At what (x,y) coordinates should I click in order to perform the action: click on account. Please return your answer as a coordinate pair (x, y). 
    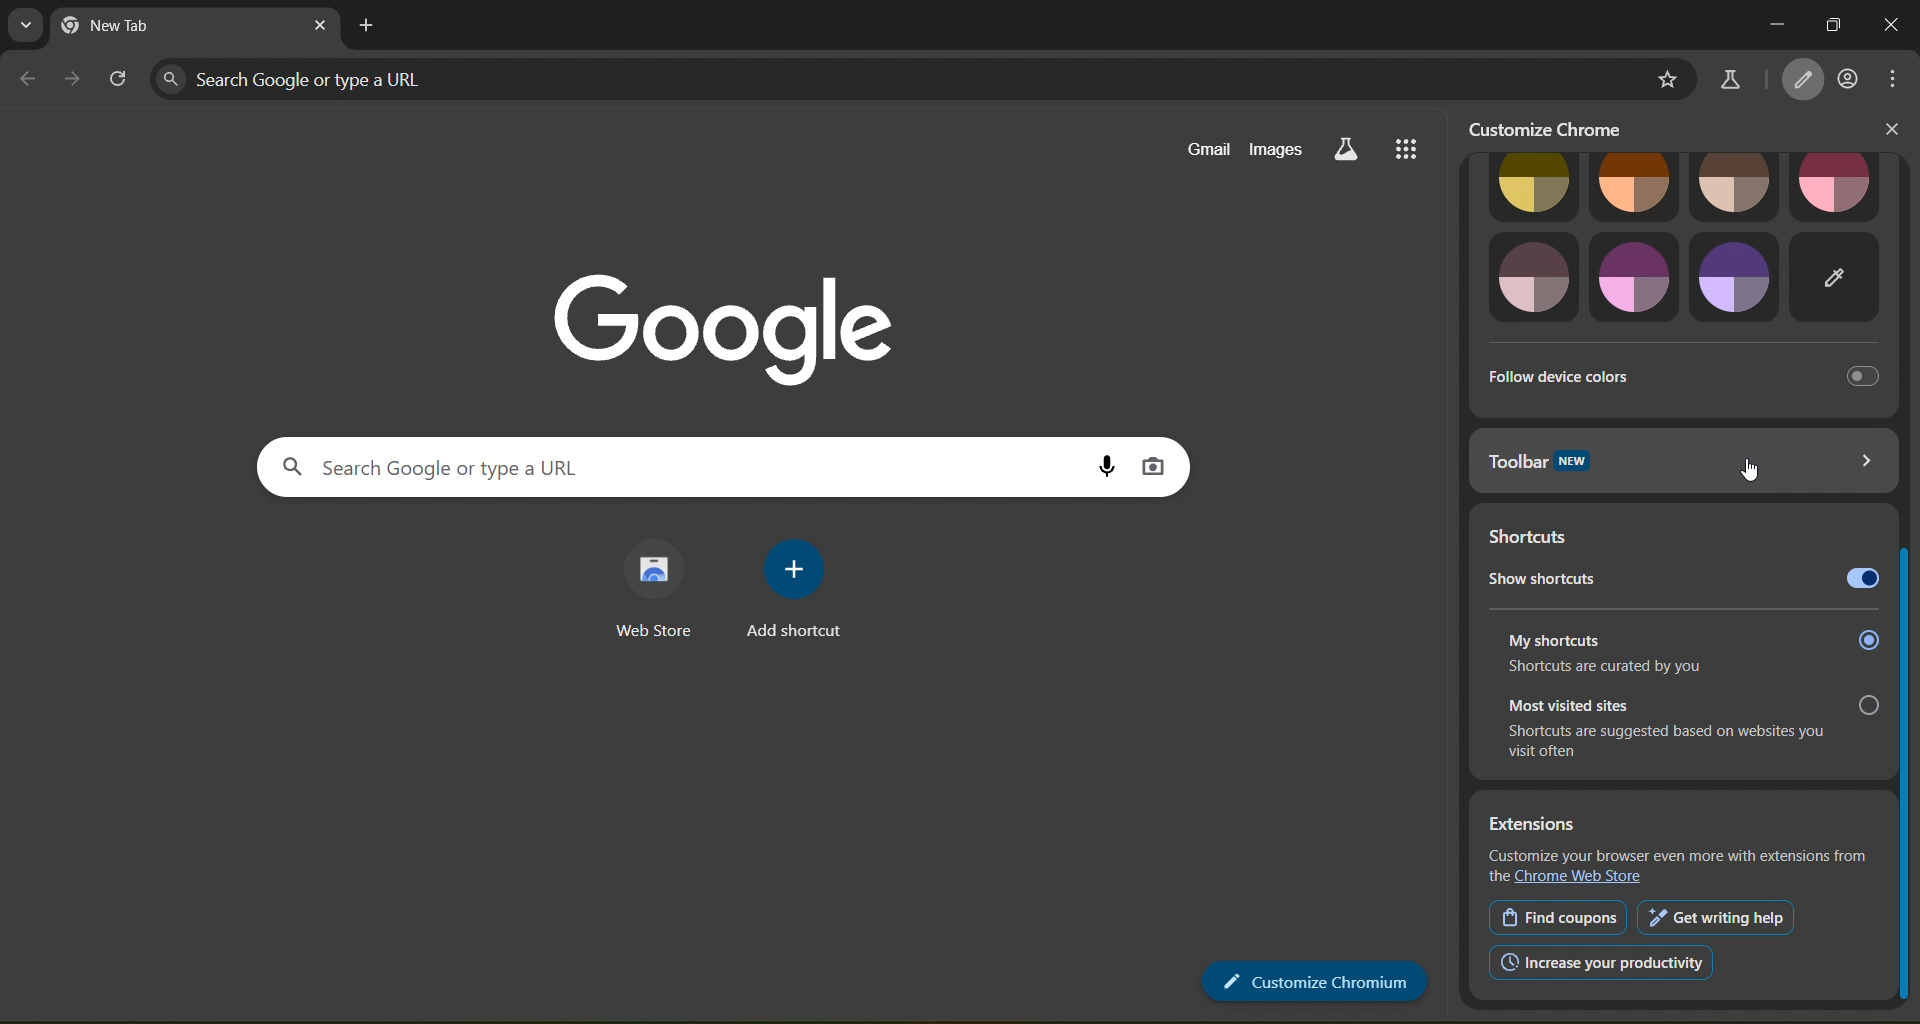
    Looking at the image, I should click on (1848, 80).